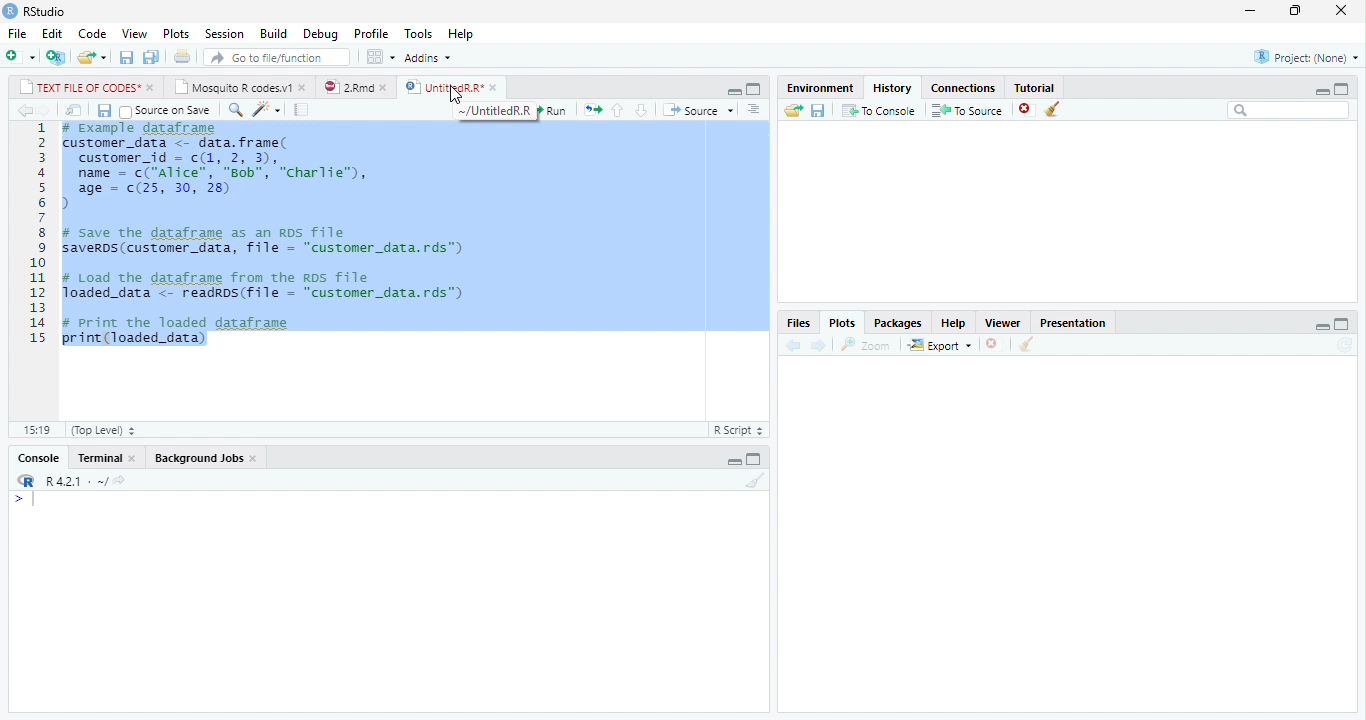 The width and height of the screenshot is (1366, 720). What do you see at coordinates (995, 344) in the screenshot?
I see `close` at bounding box center [995, 344].